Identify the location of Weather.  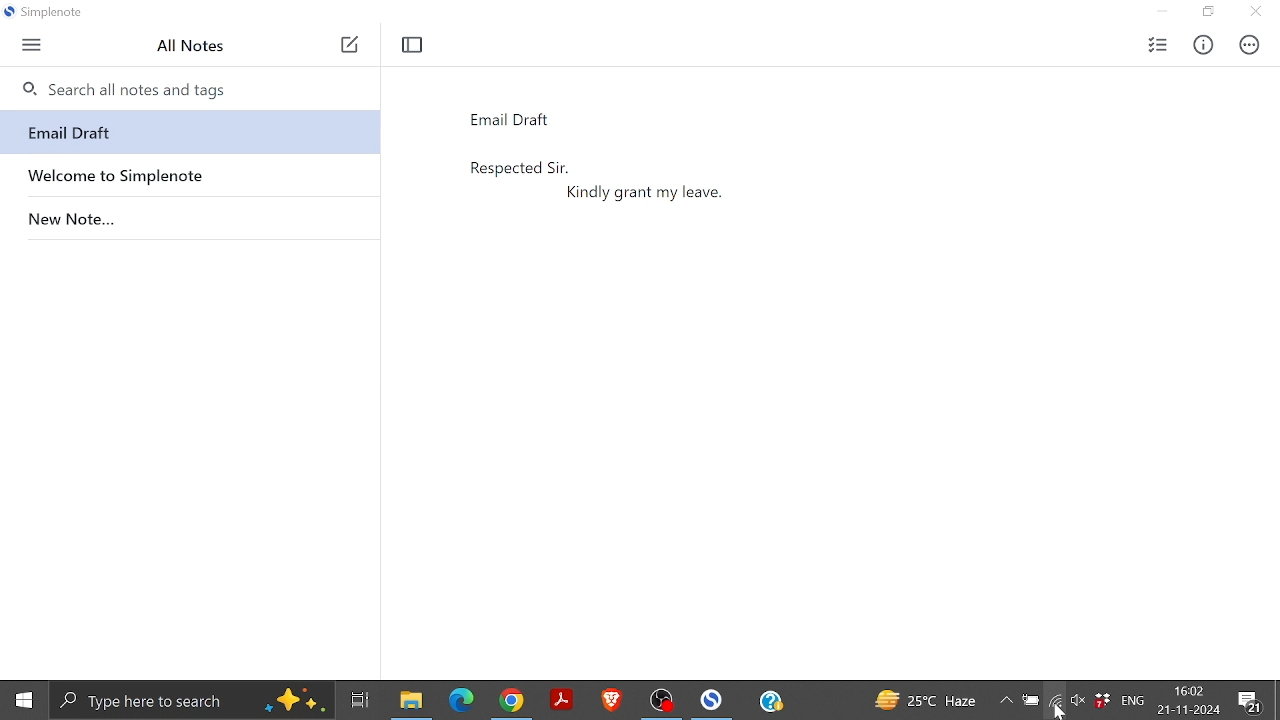
(926, 700).